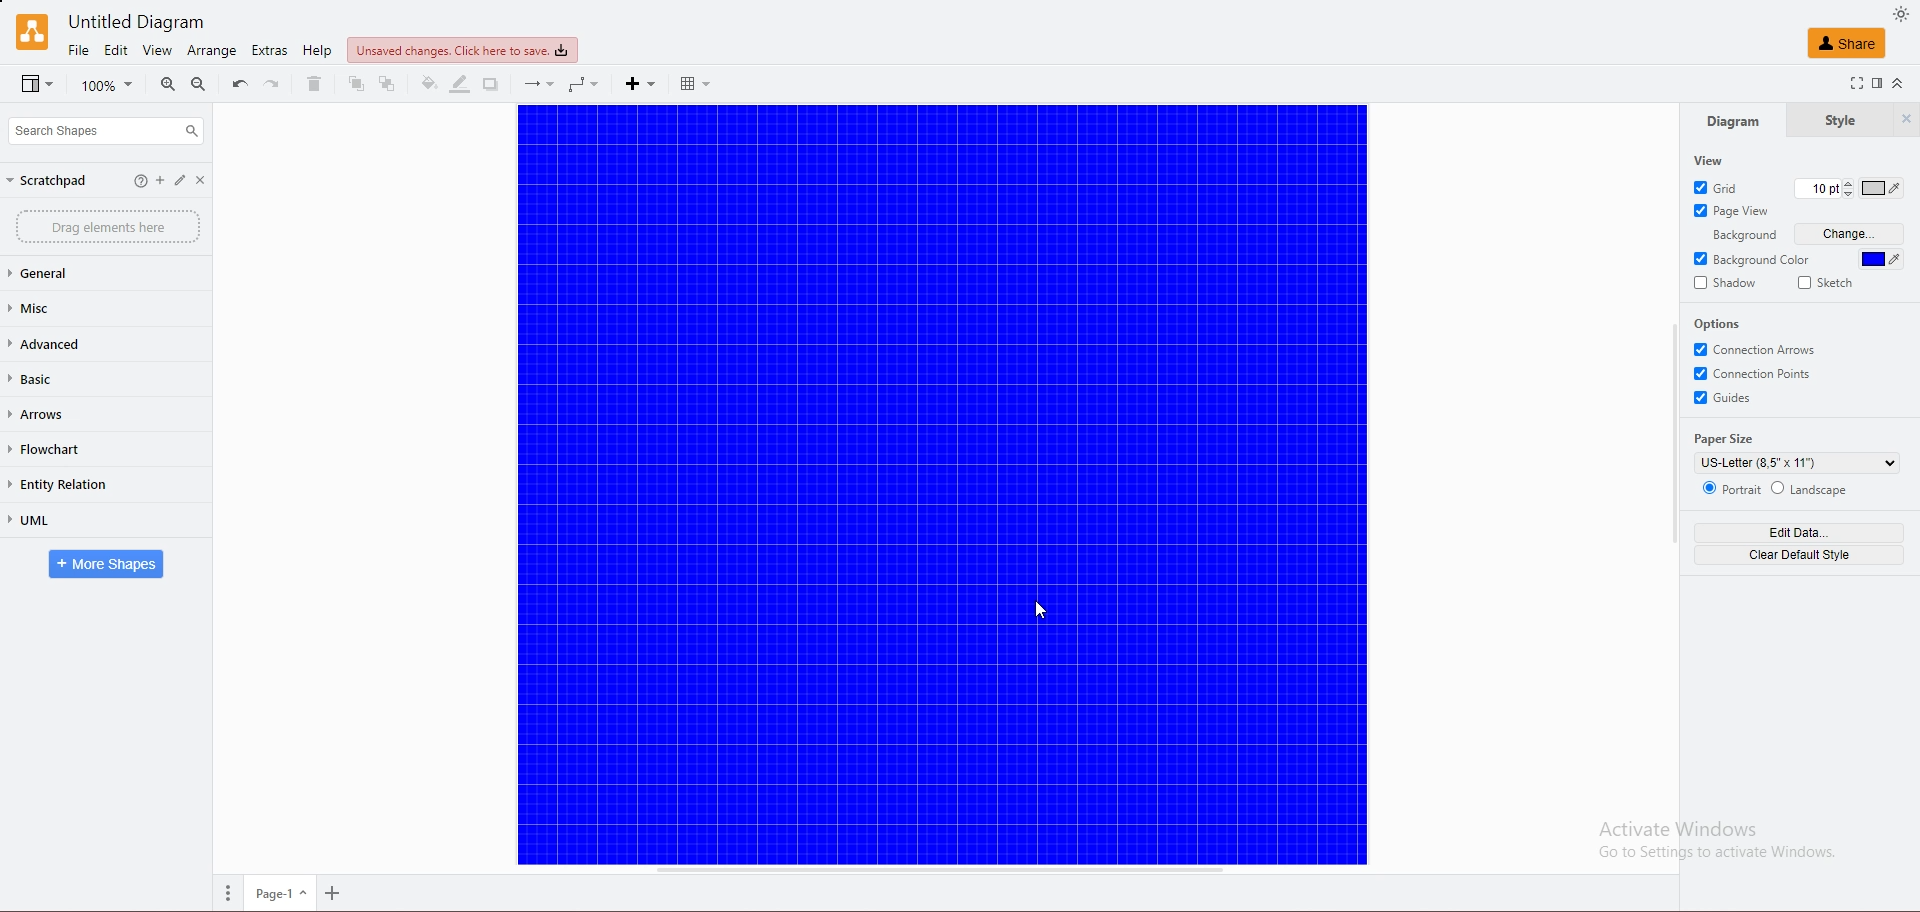 This screenshot has height=912, width=1920. What do you see at coordinates (1898, 83) in the screenshot?
I see `collapse` at bounding box center [1898, 83].